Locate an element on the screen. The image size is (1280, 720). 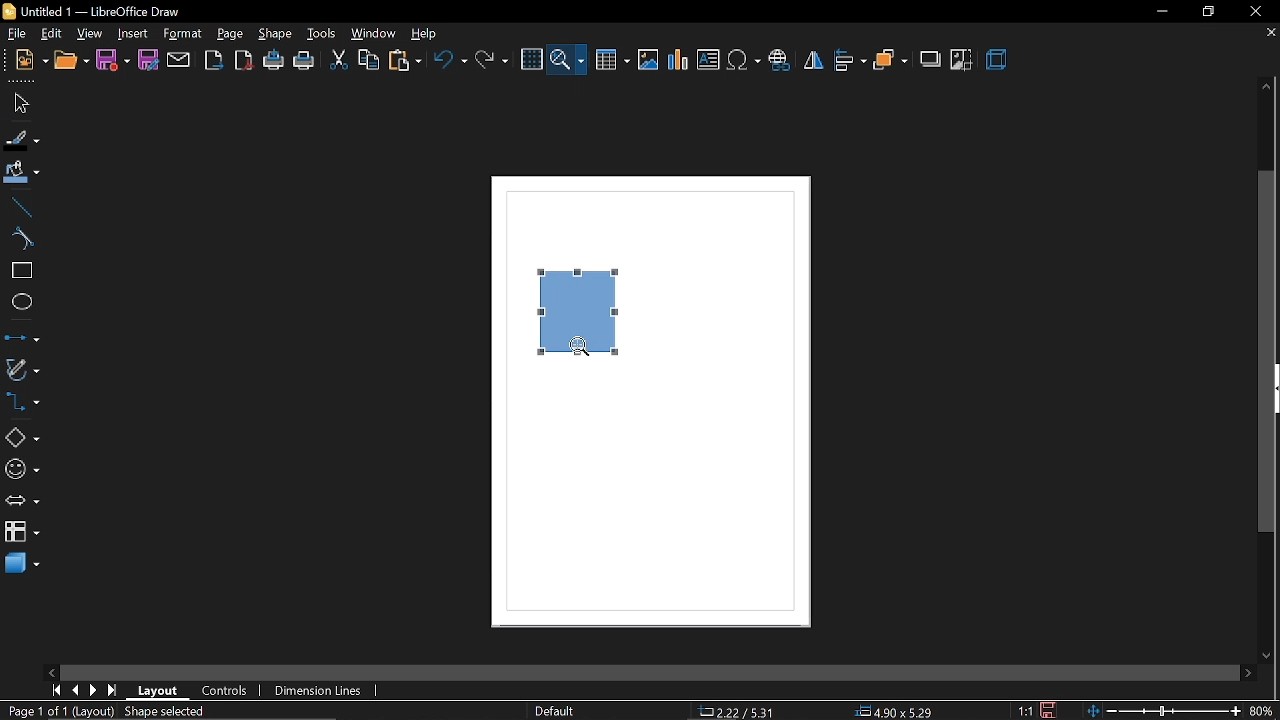
save is located at coordinates (112, 59).